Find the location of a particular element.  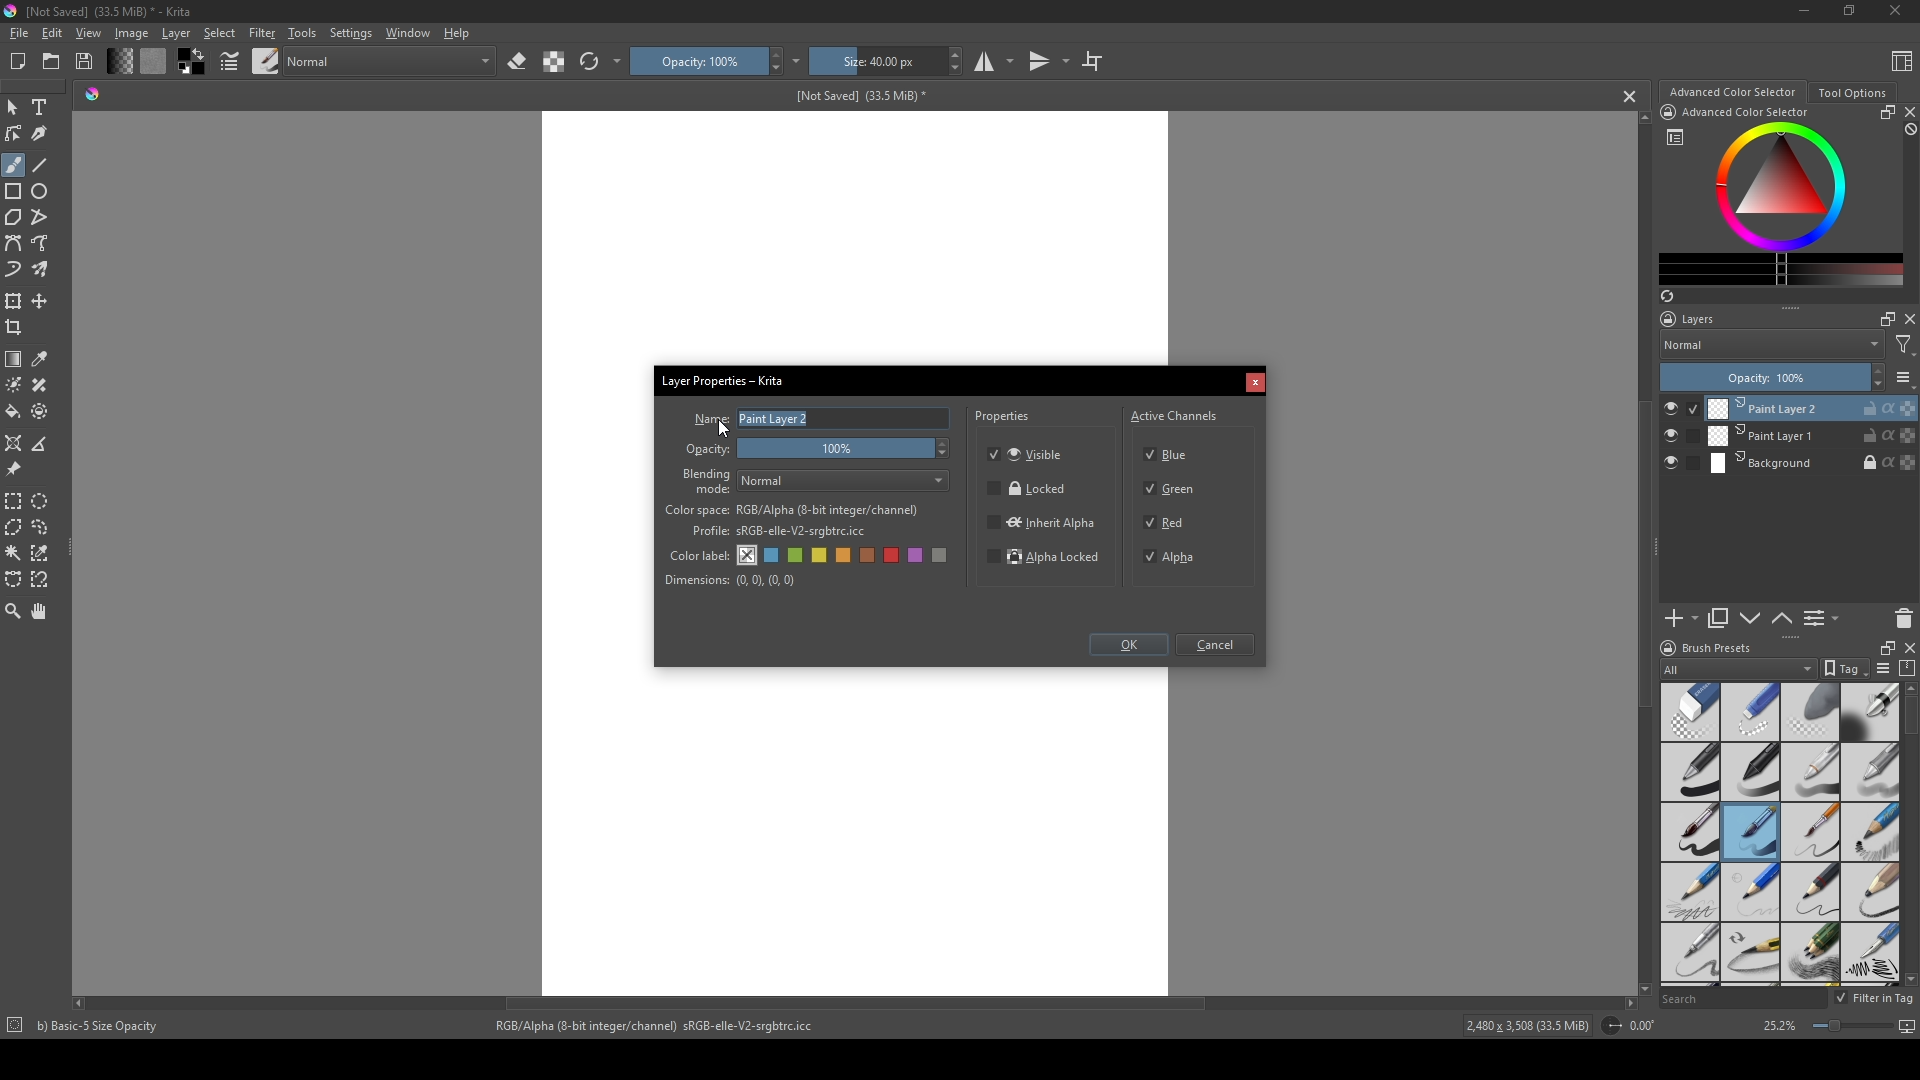

close is located at coordinates (1908, 319).